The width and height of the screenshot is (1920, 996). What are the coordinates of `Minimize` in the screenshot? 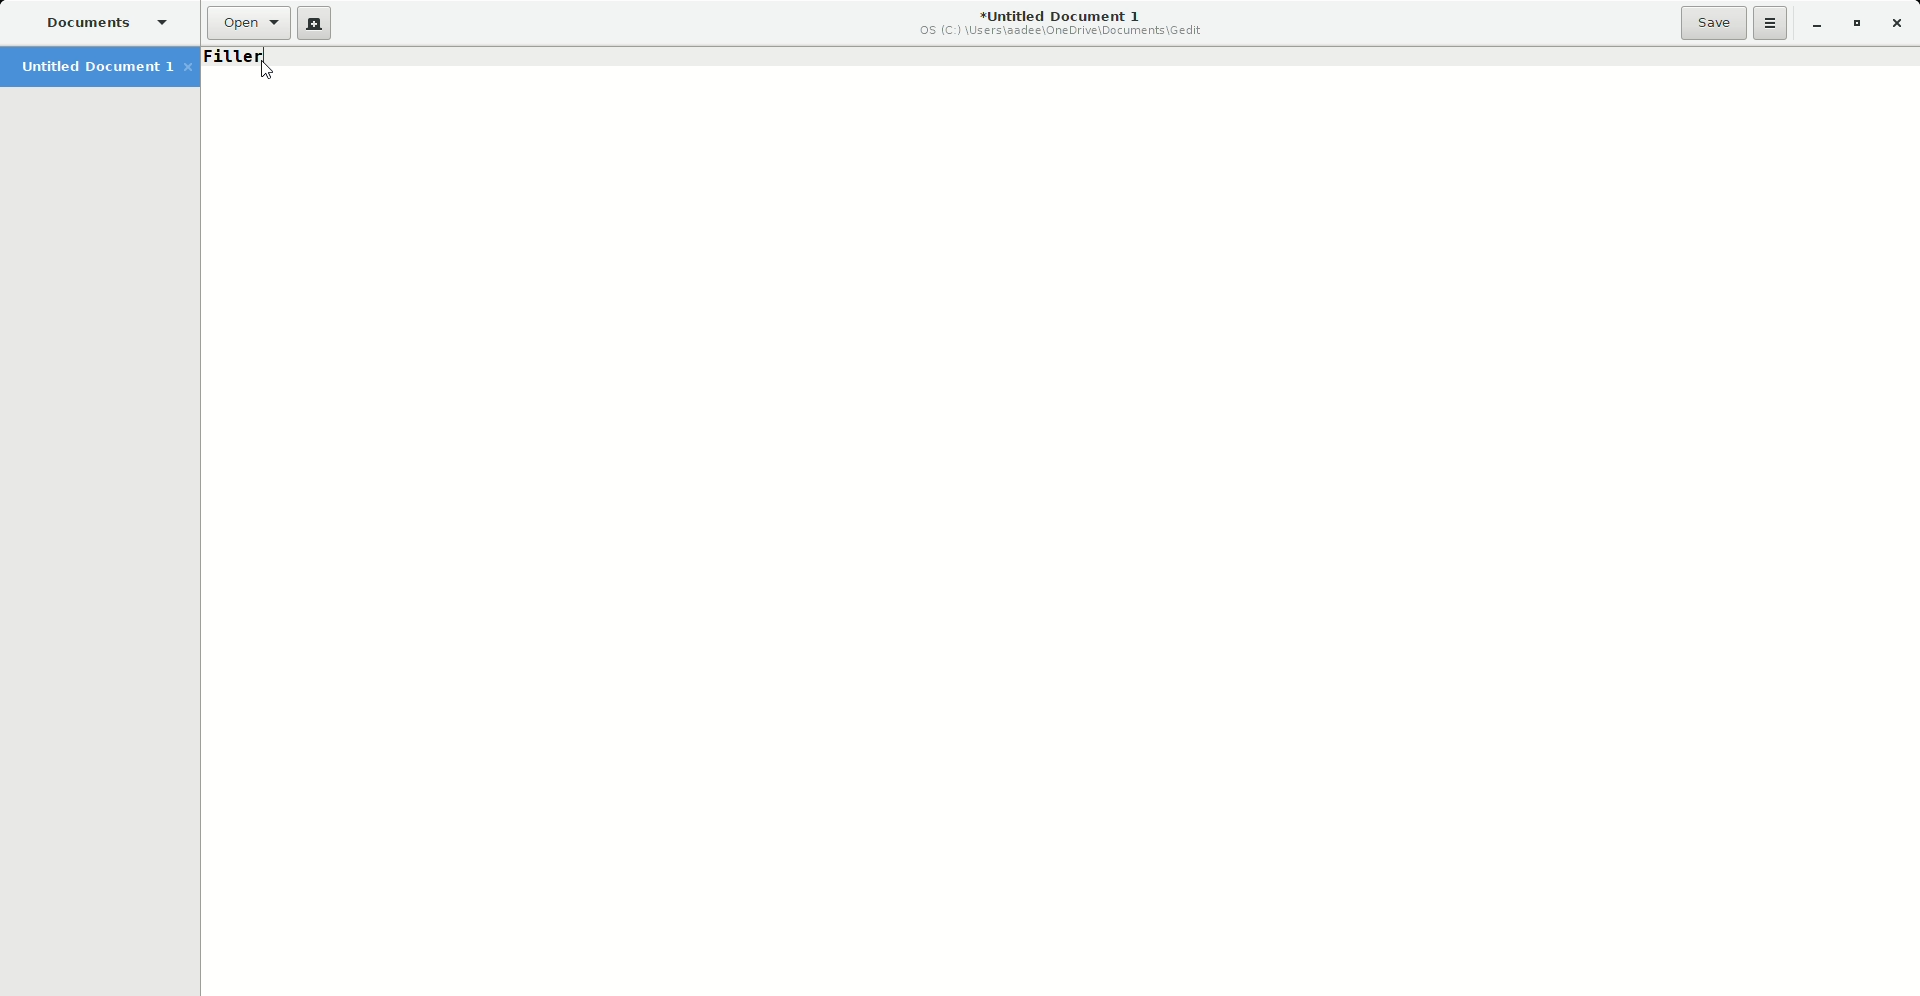 It's located at (1816, 25).